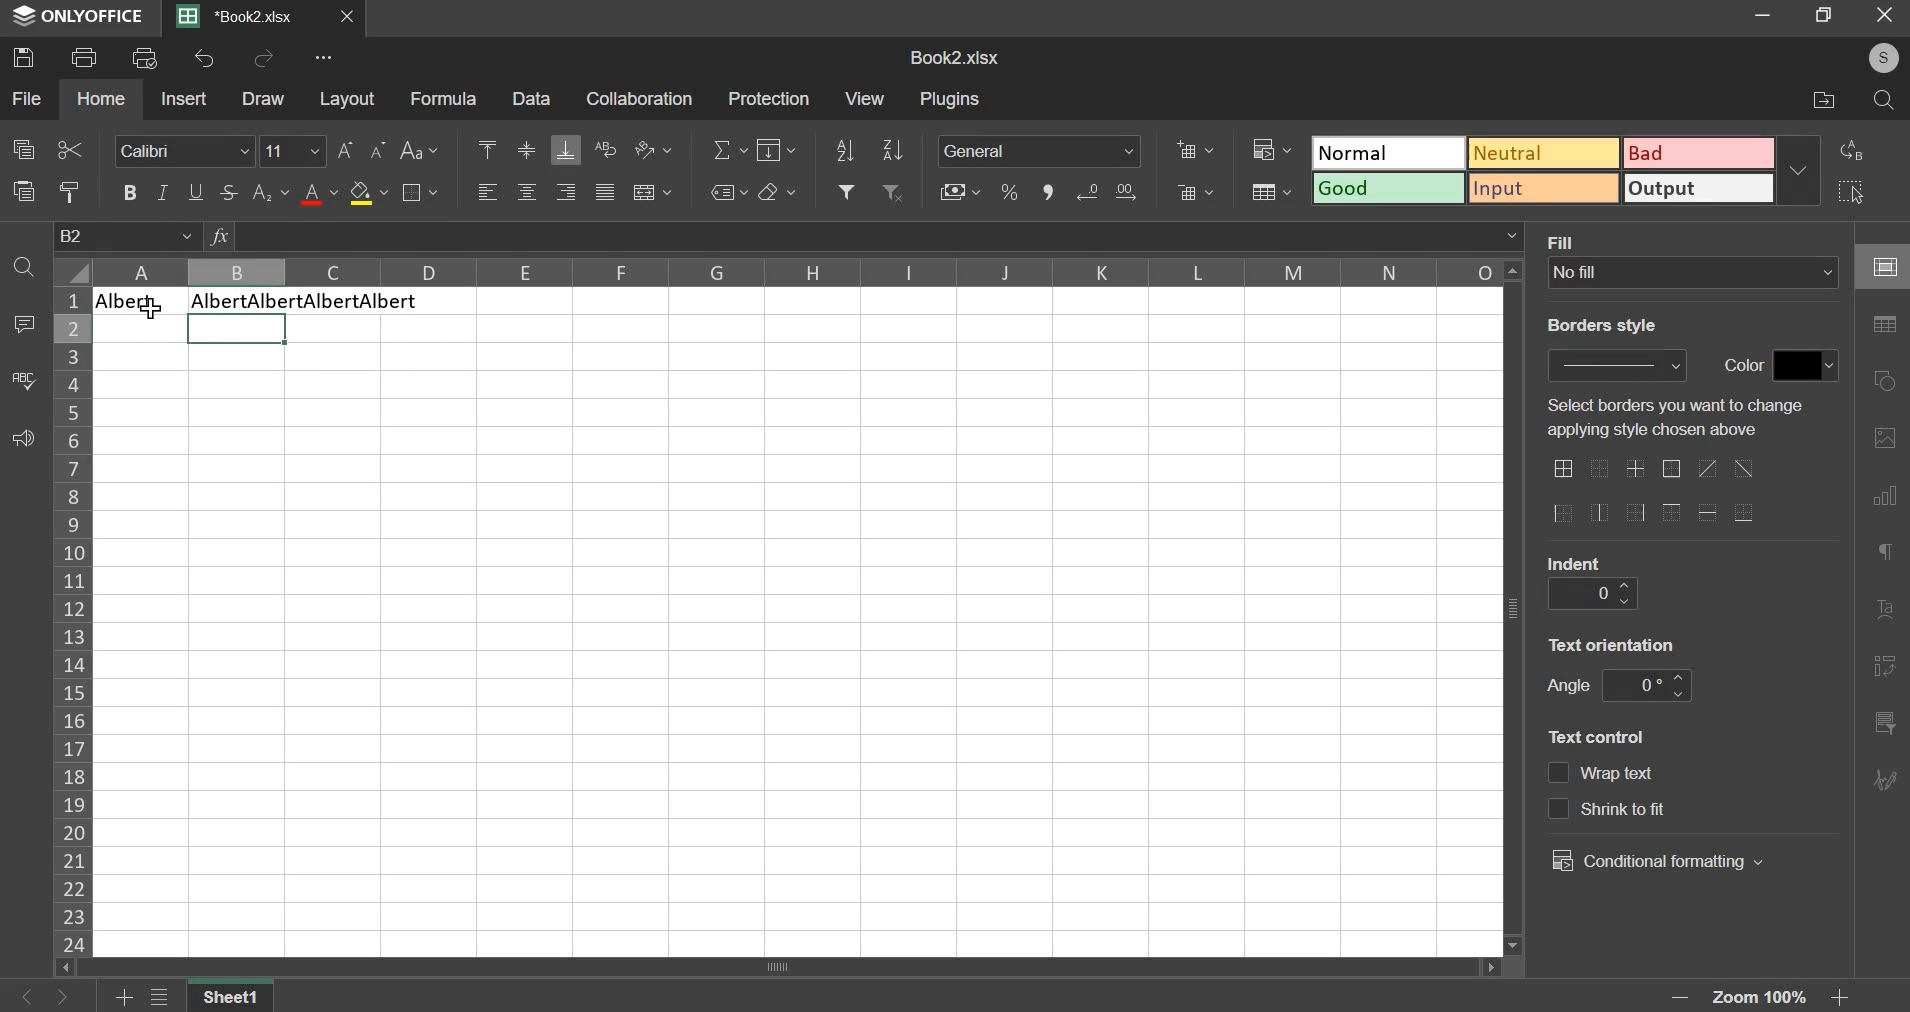  I want to click on remove filter, so click(894, 192).